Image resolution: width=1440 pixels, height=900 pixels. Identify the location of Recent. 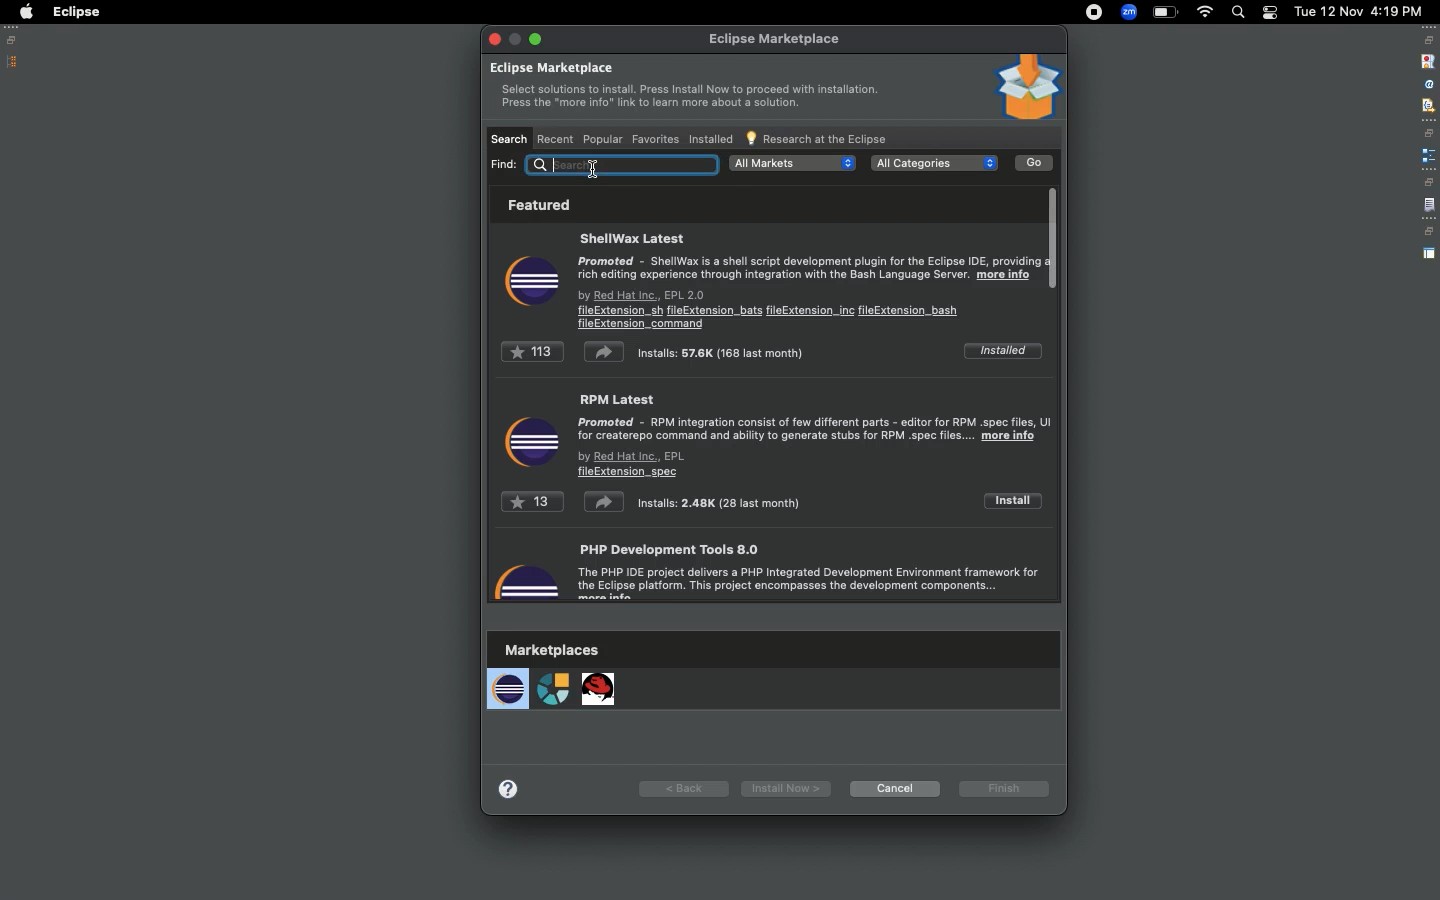
(557, 139).